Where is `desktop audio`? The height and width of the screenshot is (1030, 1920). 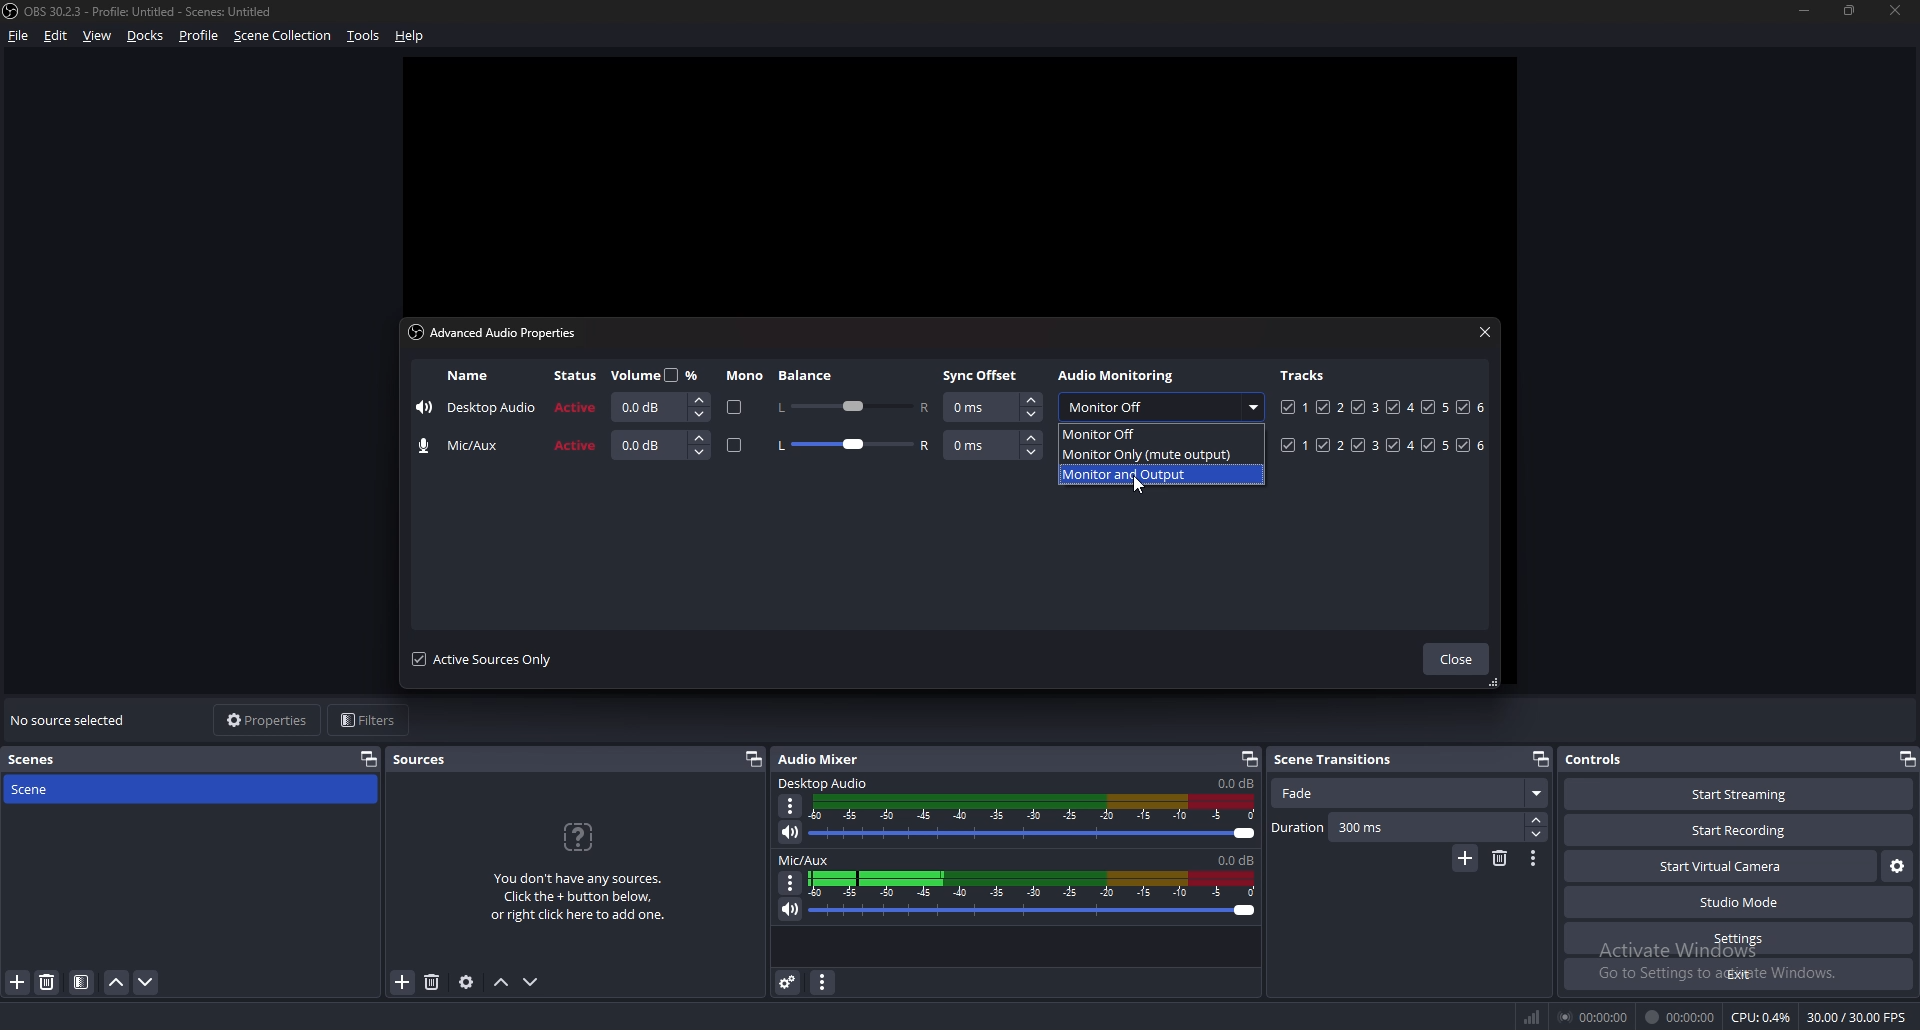 desktop audio is located at coordinates (476, 410).